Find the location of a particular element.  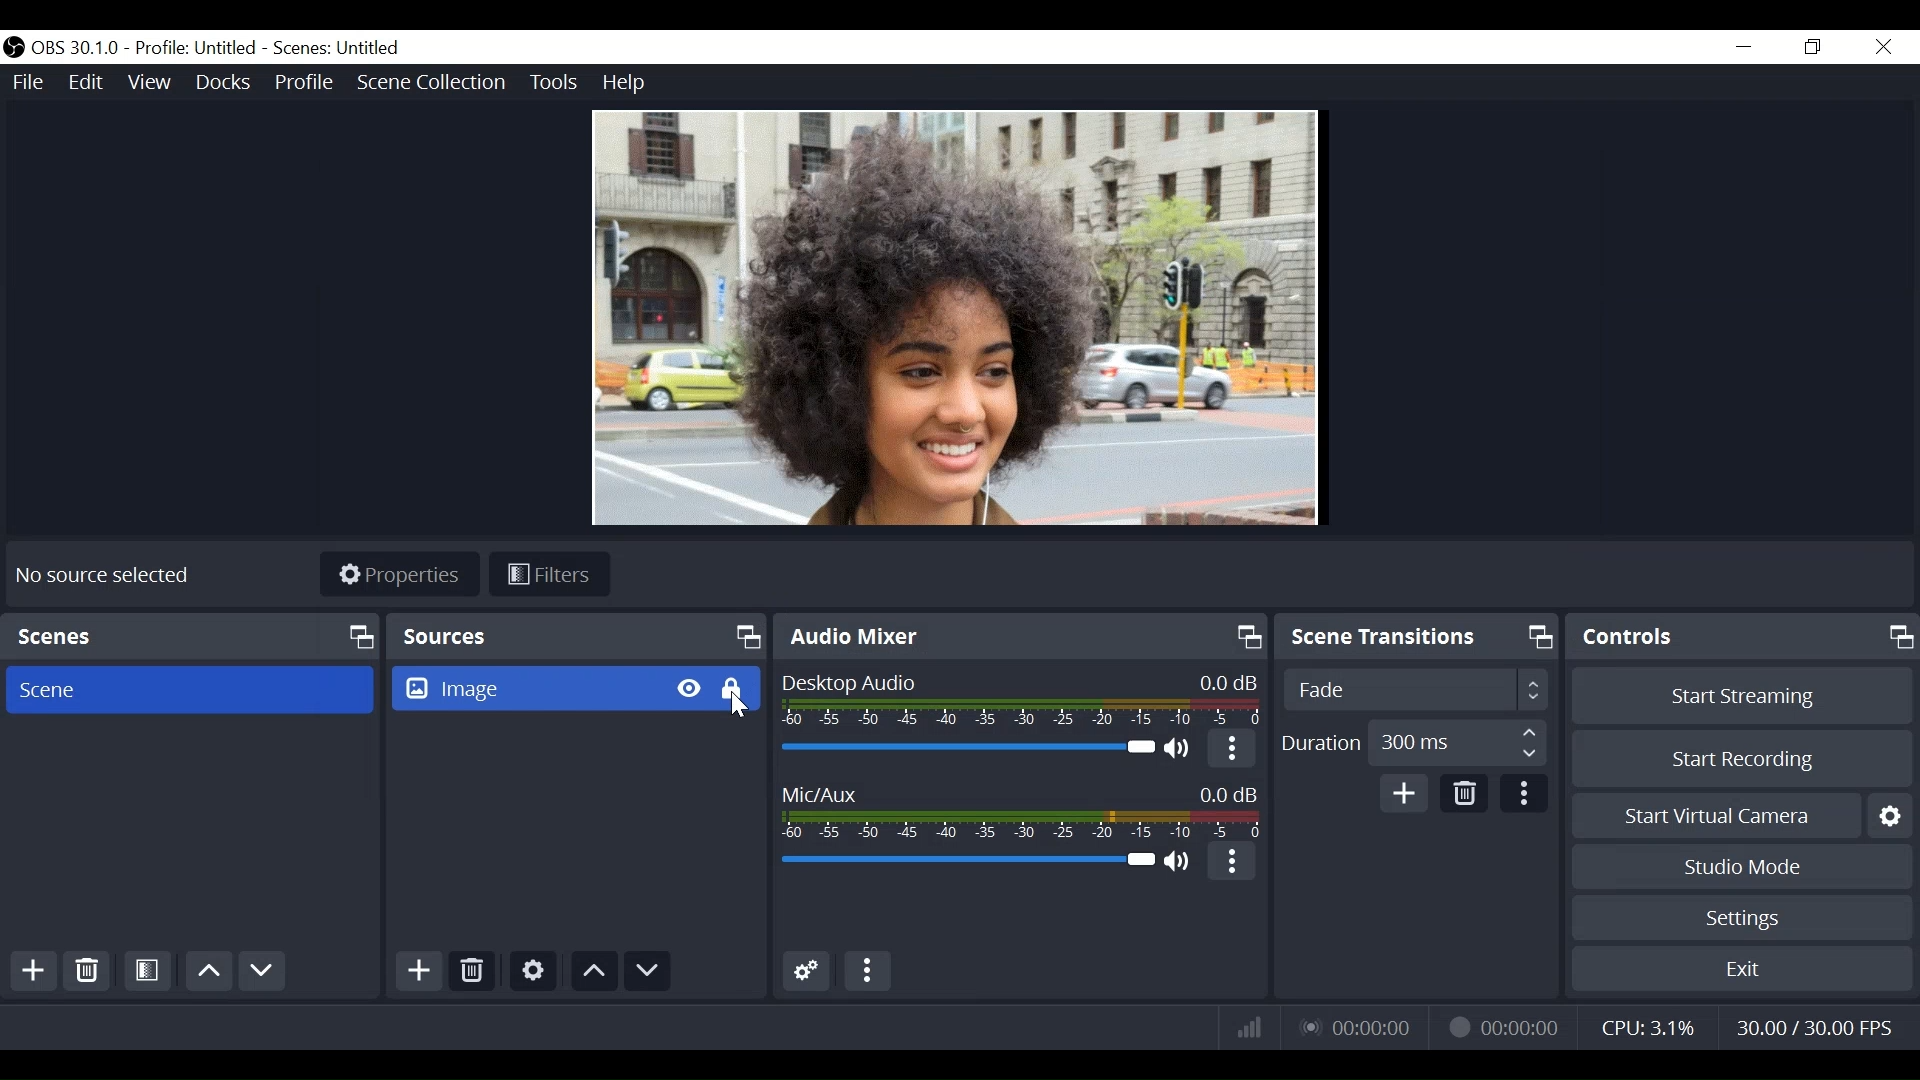

Controls is located at coordinates (1741, 640).